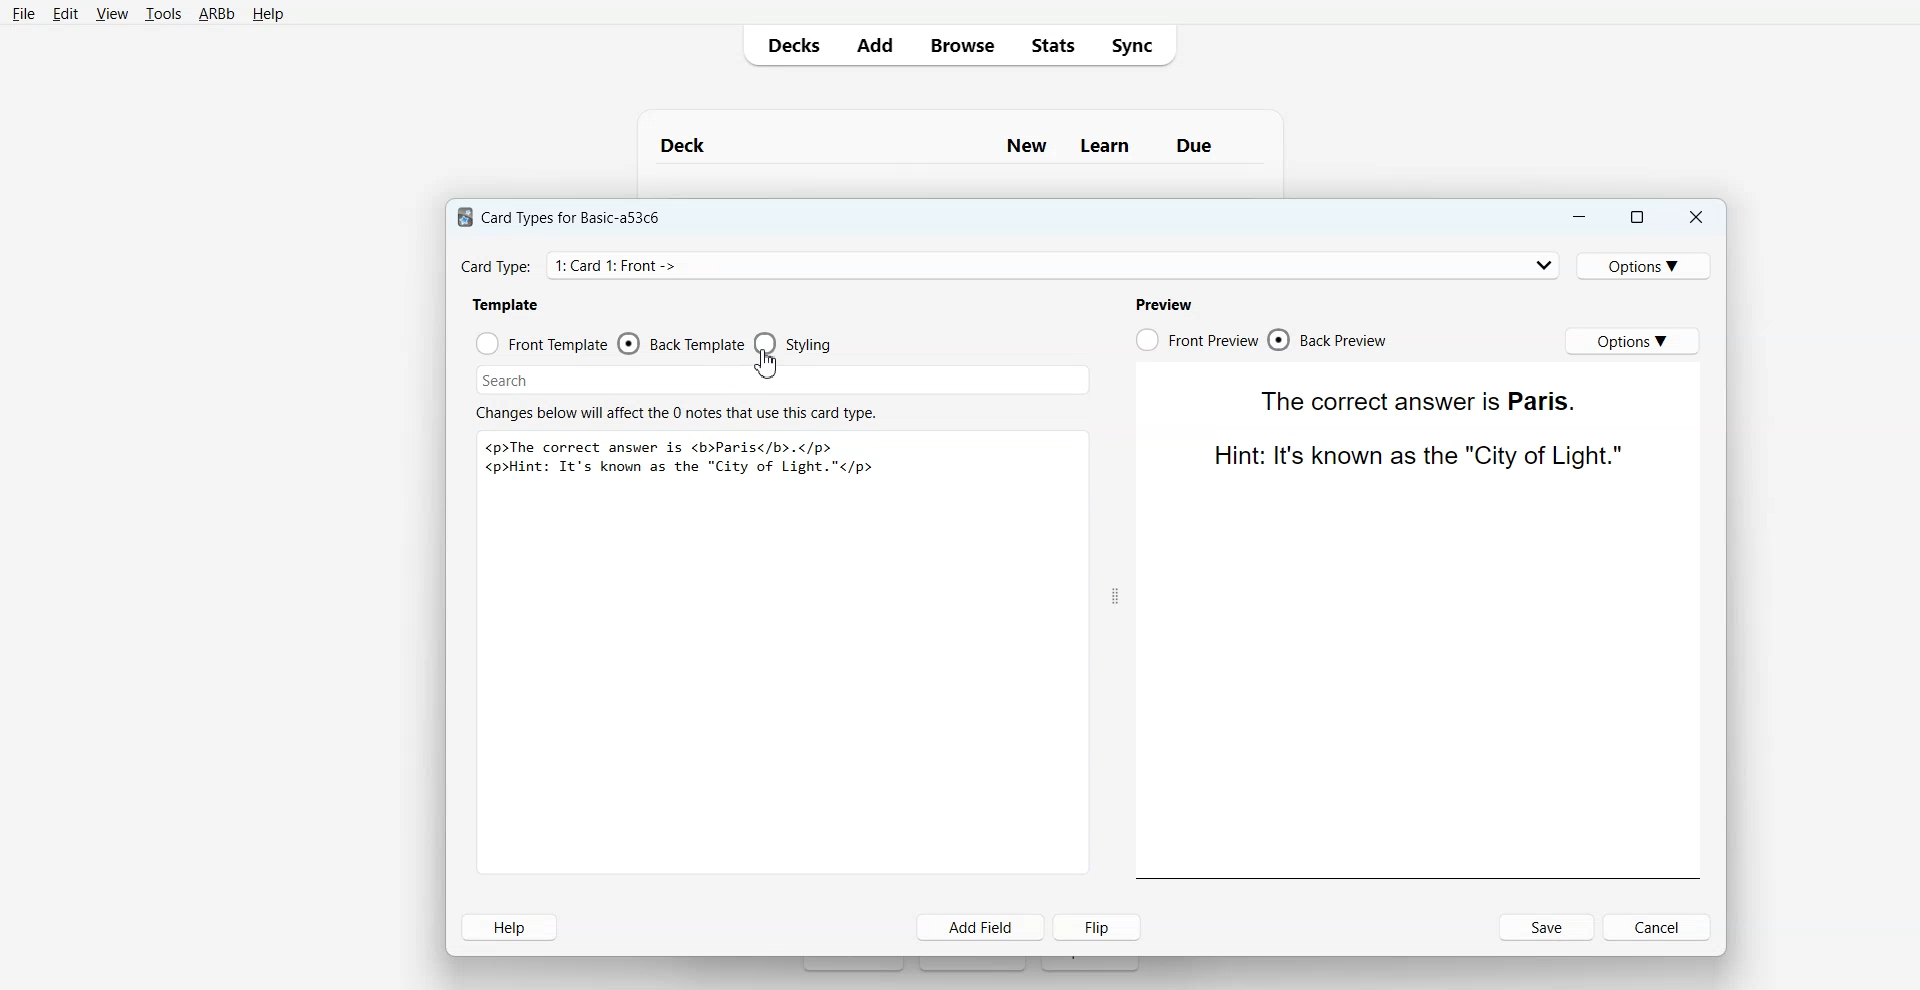 This screenshot has height=990, width=1920. What do you see at coordinates (1411, 422) in the screenshot?
I see `The correct answer is Paris.
Hint: It's known as the "City of Light."` at bounding box center [1411, 422].